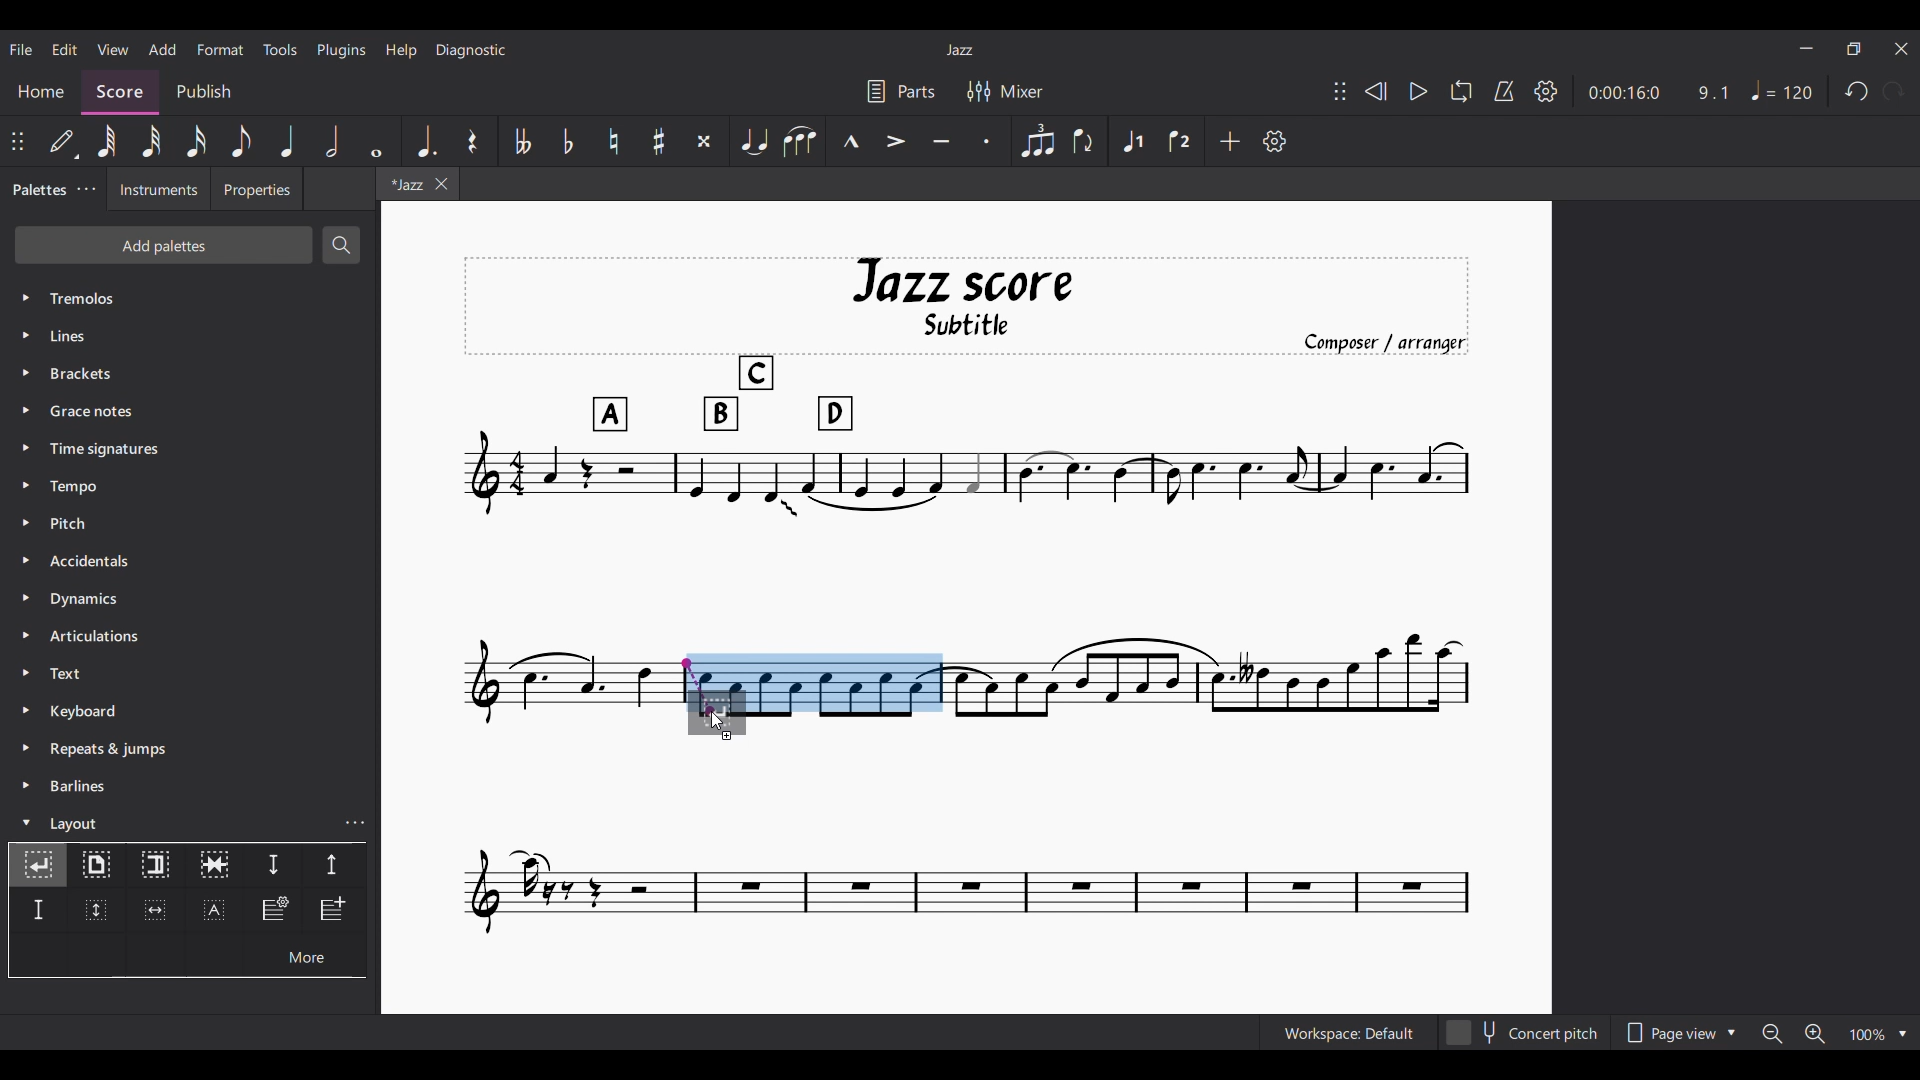  What do you see at coordinates (190, 449) in the screenshot?
I see `Time signatures` at bounding box center [190, 449].